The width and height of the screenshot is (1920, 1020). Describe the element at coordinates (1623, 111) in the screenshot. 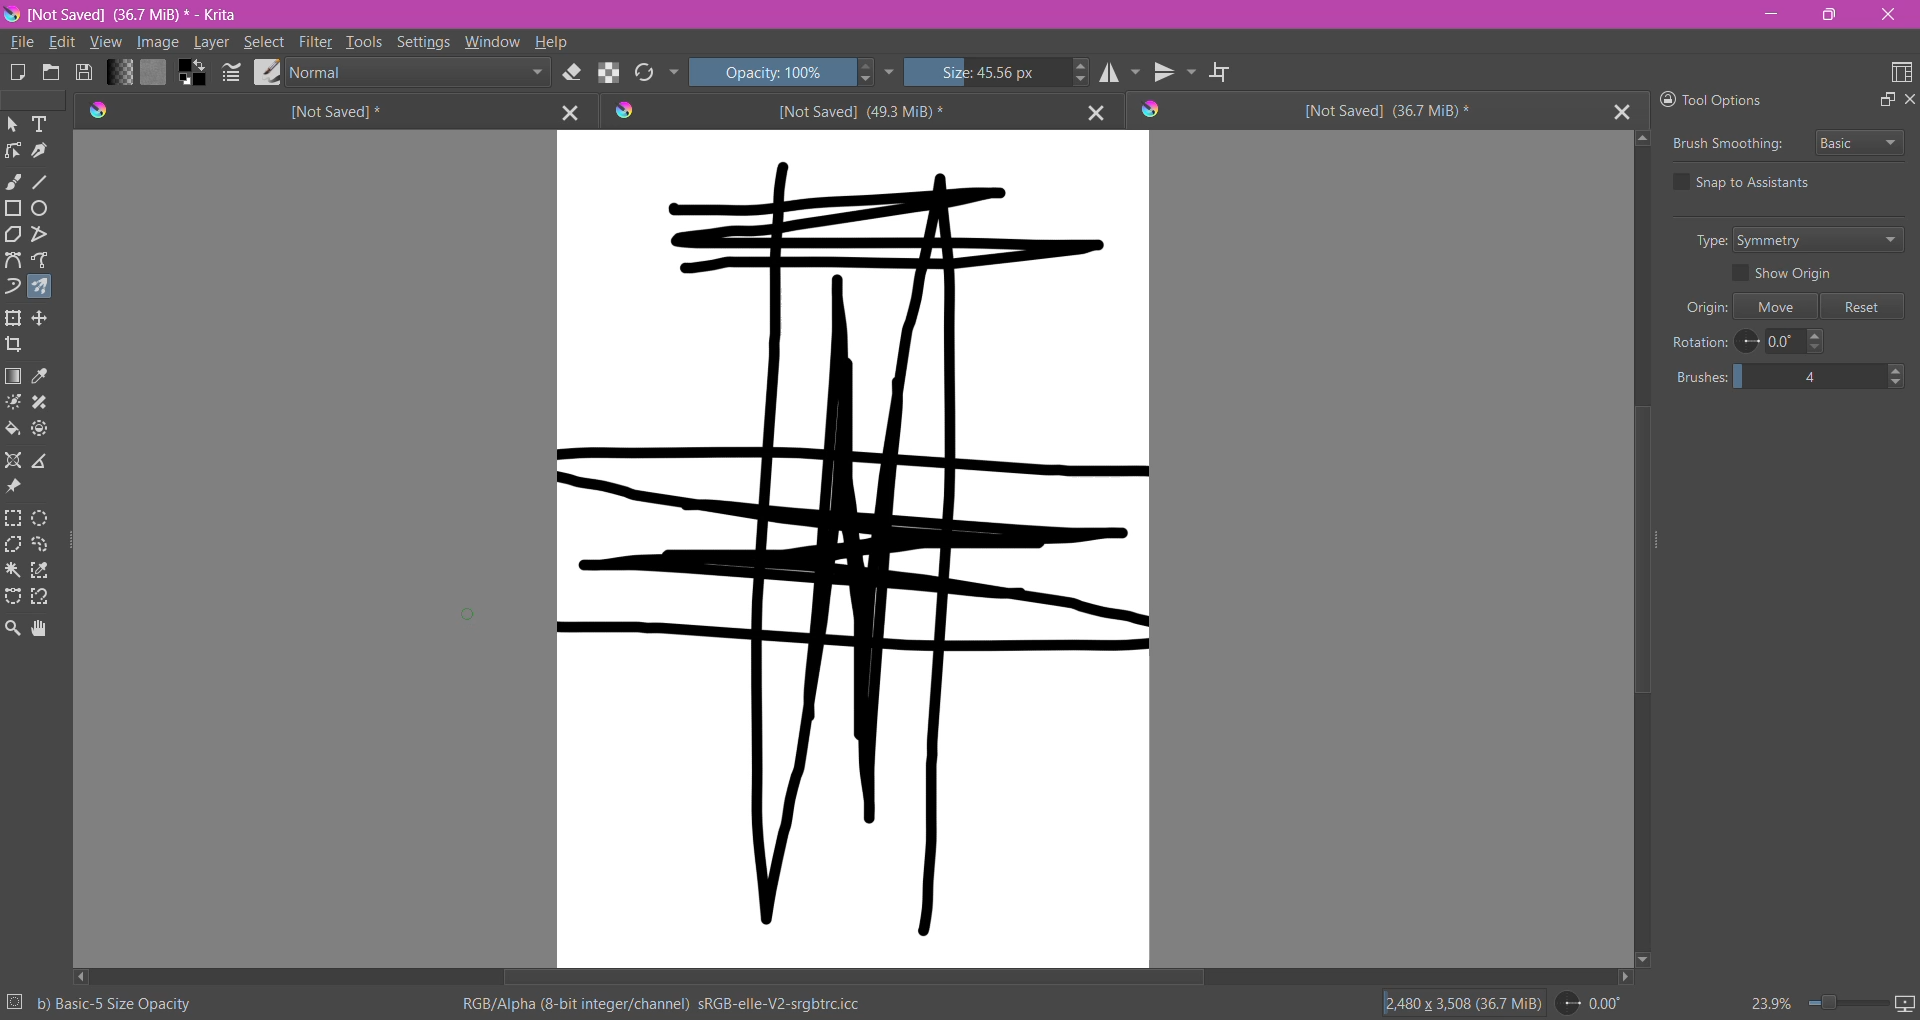

I see `Close Tab` at that location.